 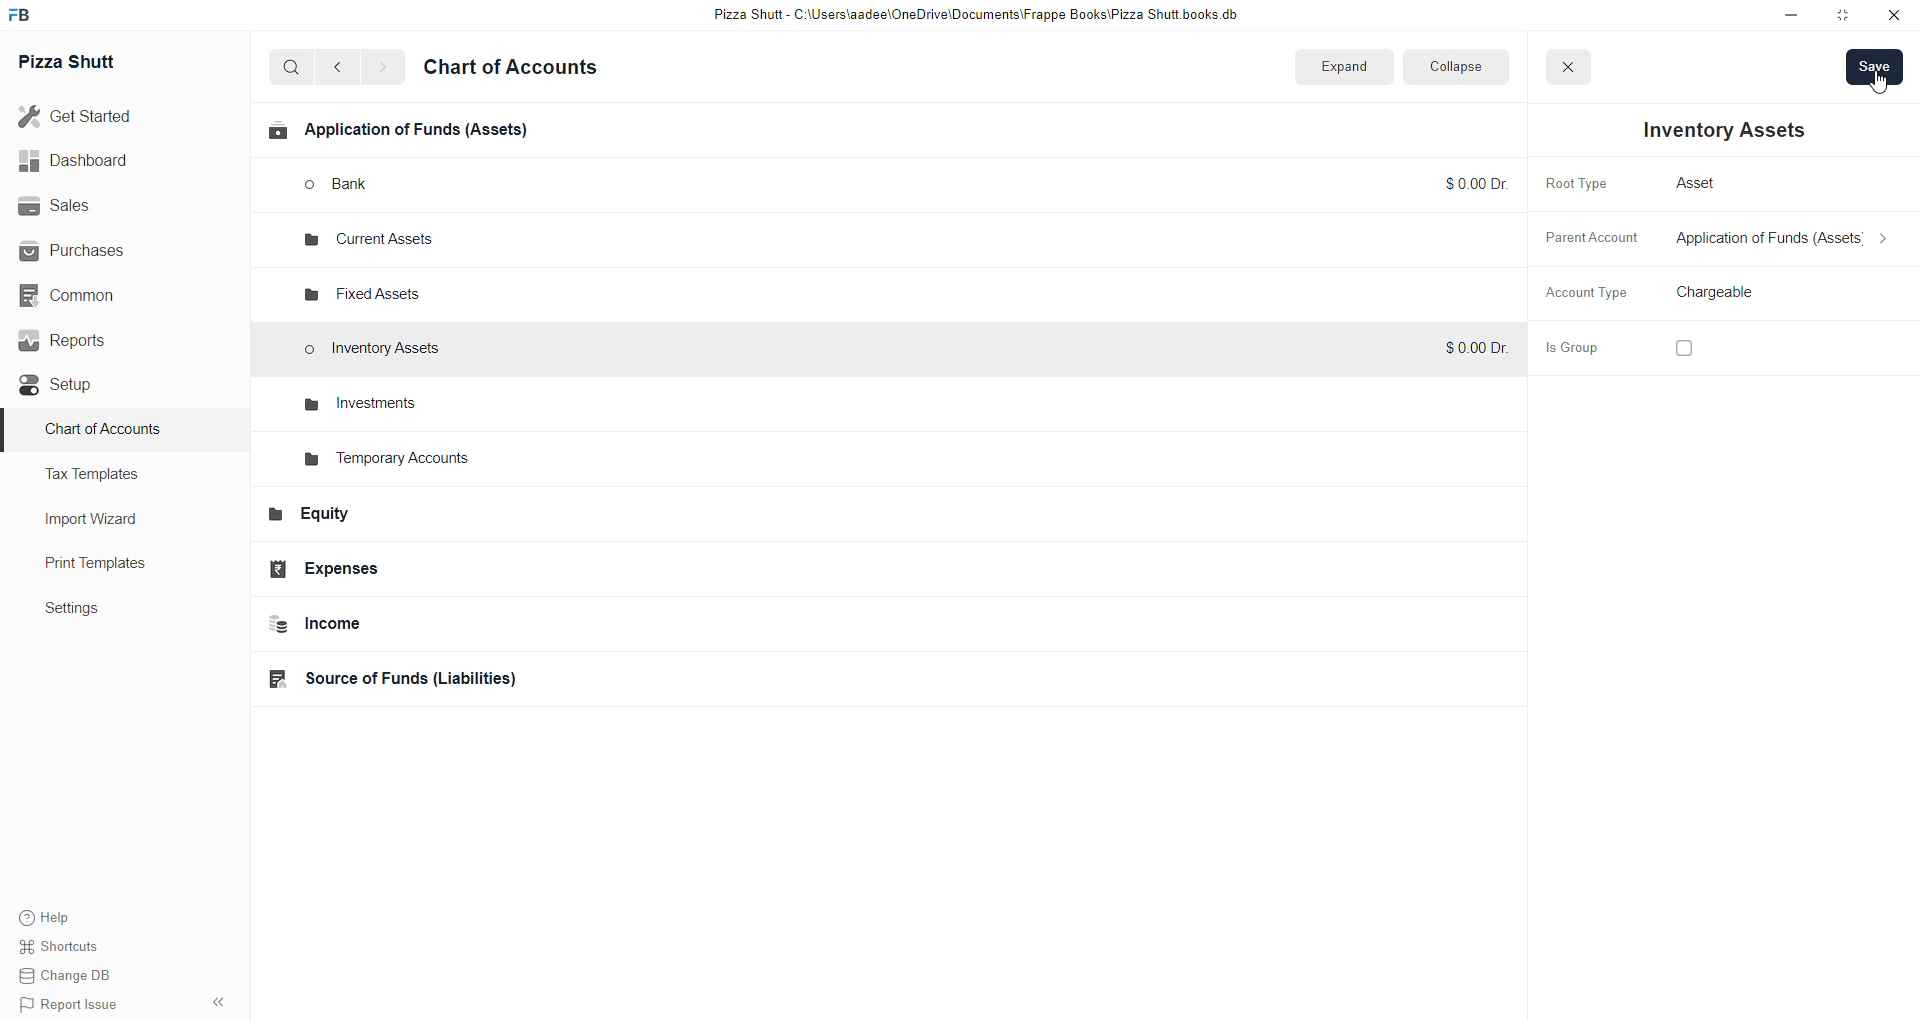 I want to click on Chart of accounts, so click(x=524, y=70).